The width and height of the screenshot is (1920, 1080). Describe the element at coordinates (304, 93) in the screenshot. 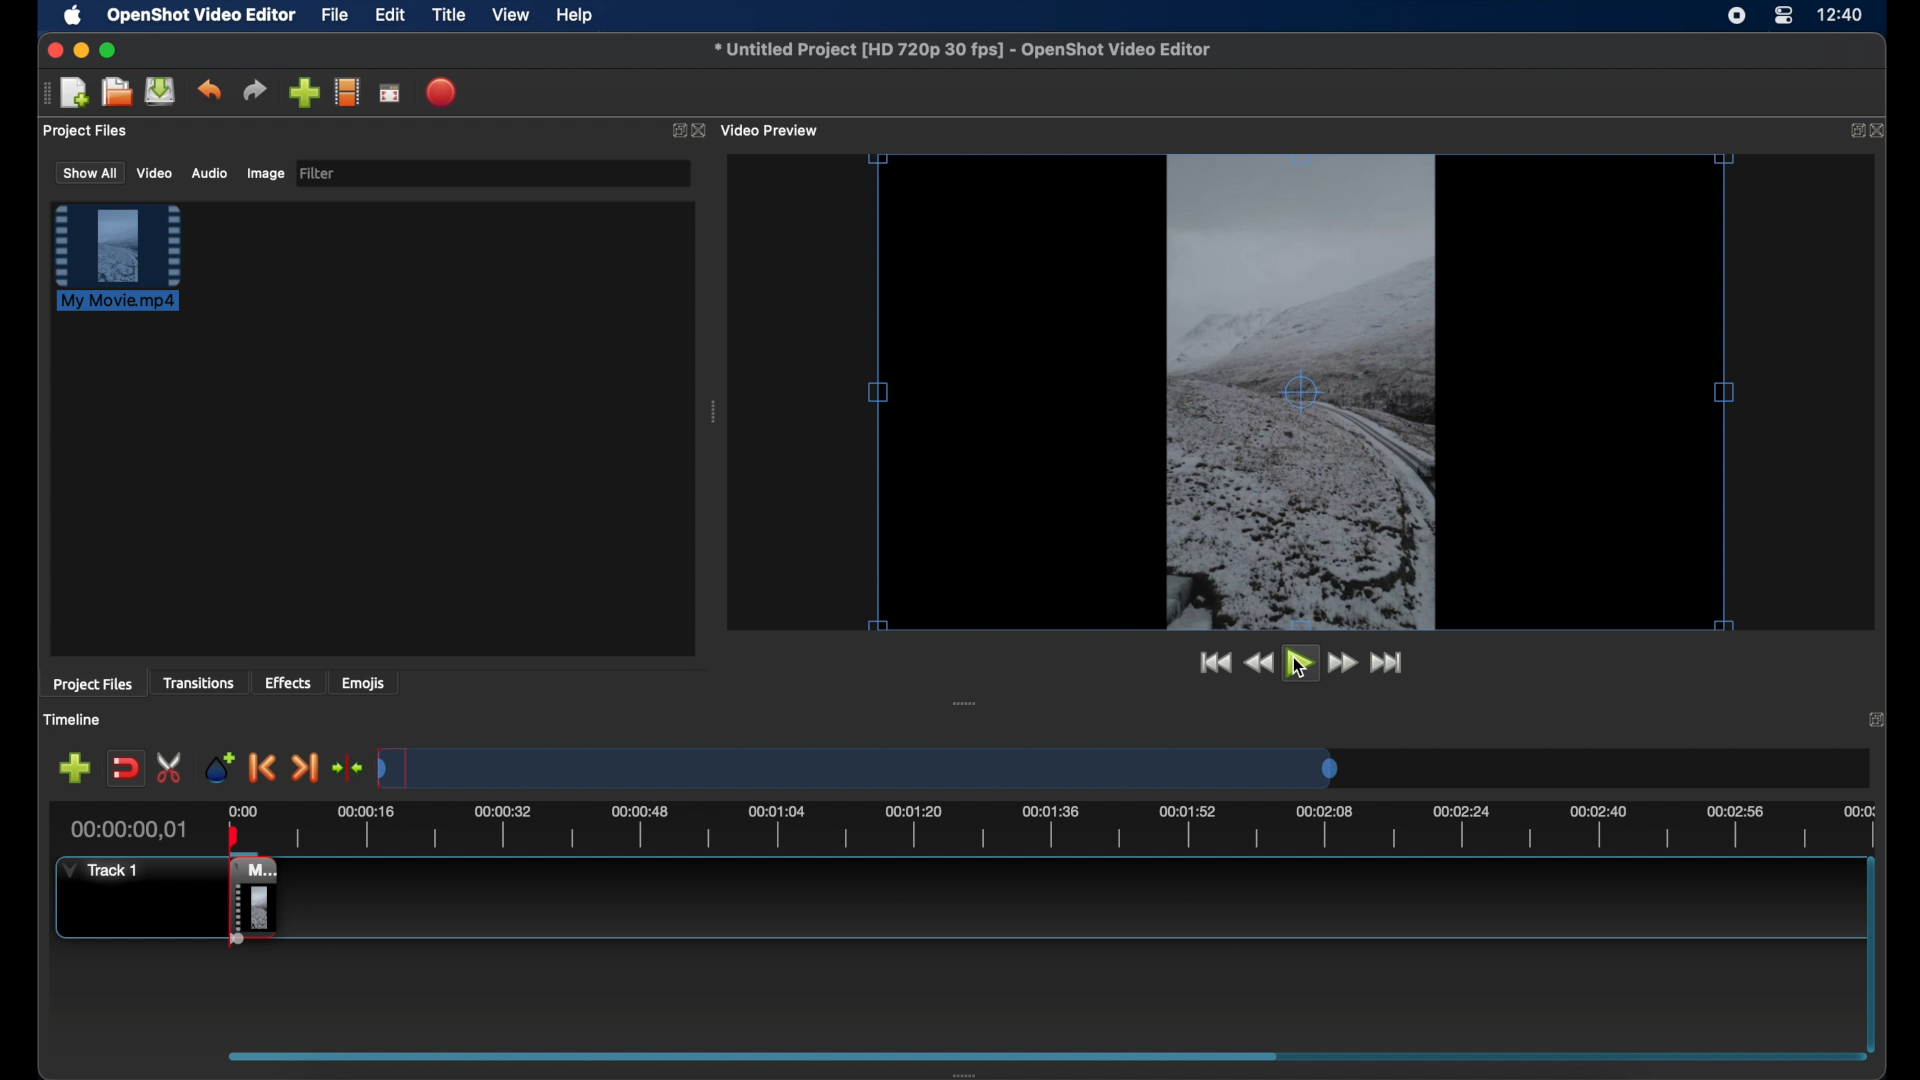

I see `import files` at that location.